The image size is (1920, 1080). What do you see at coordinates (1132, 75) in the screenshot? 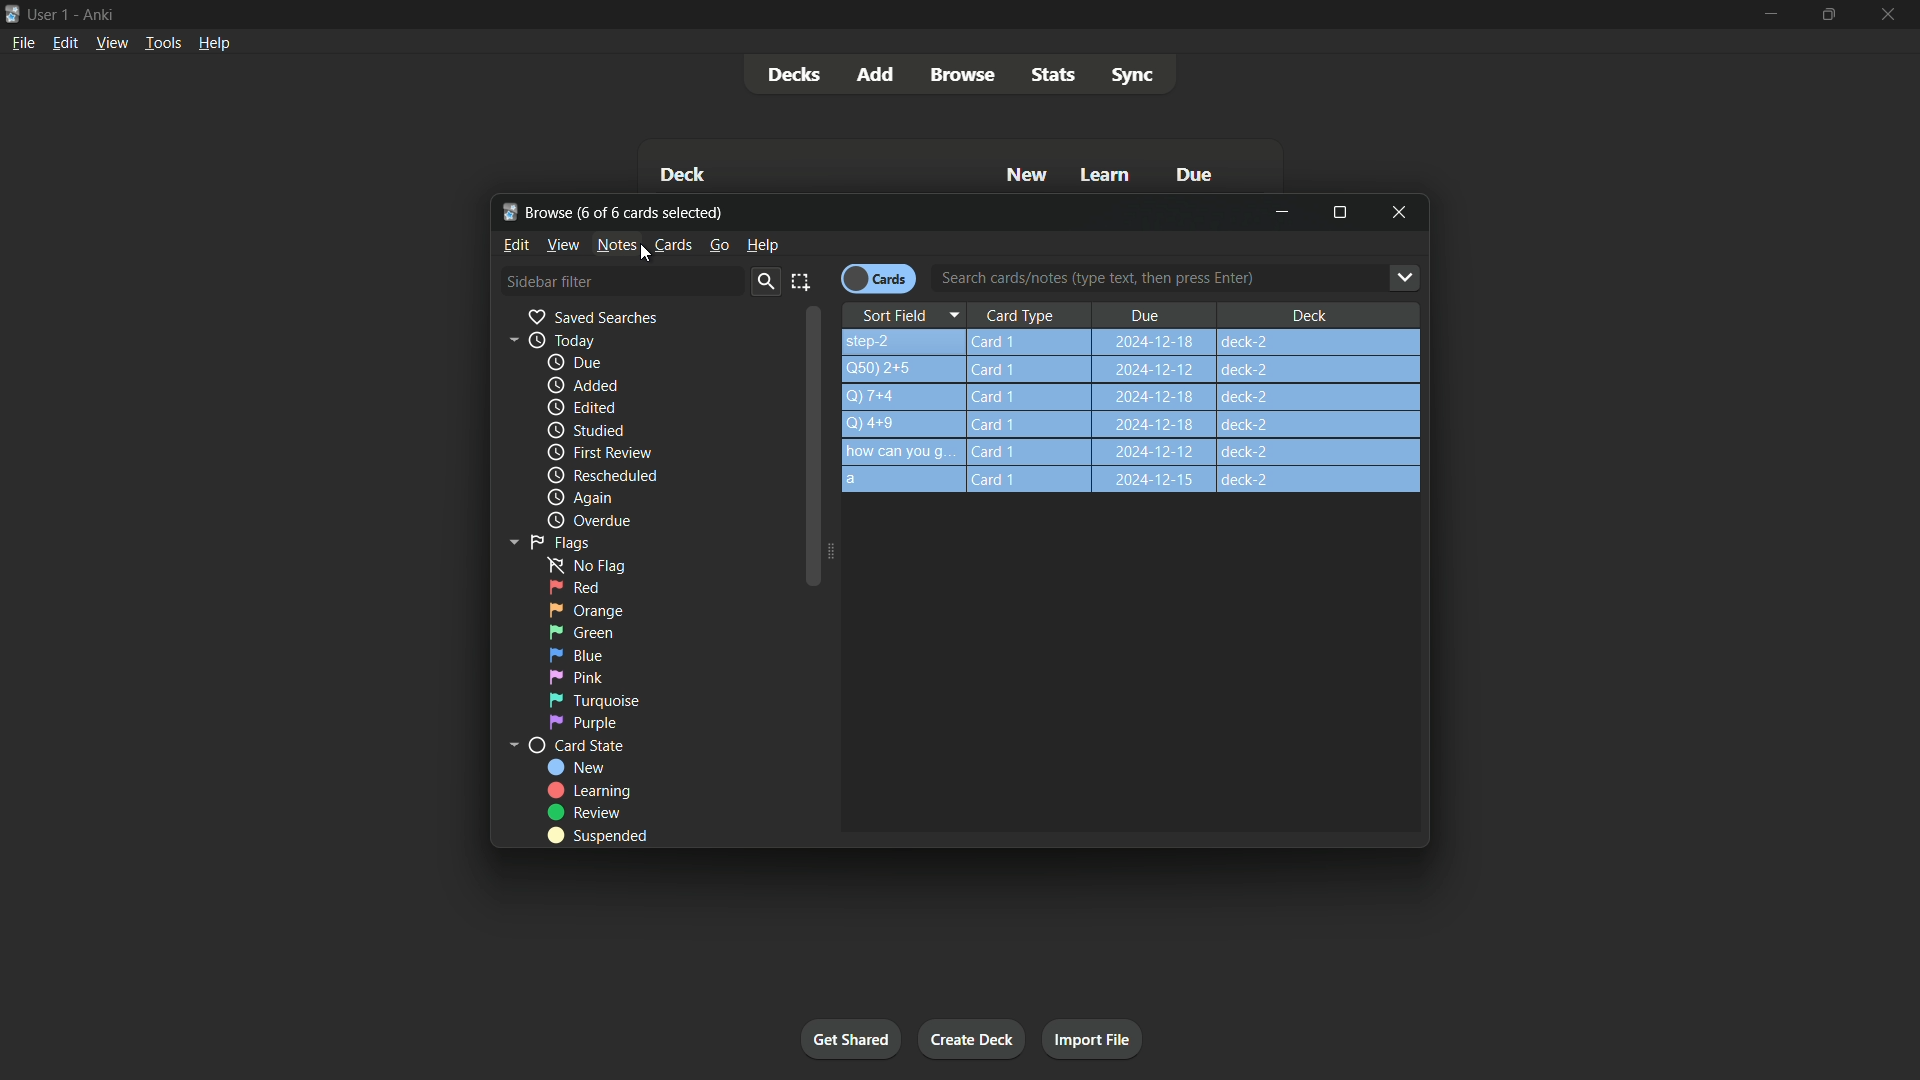
I see `Sync` at bounding box center [1132, 75].